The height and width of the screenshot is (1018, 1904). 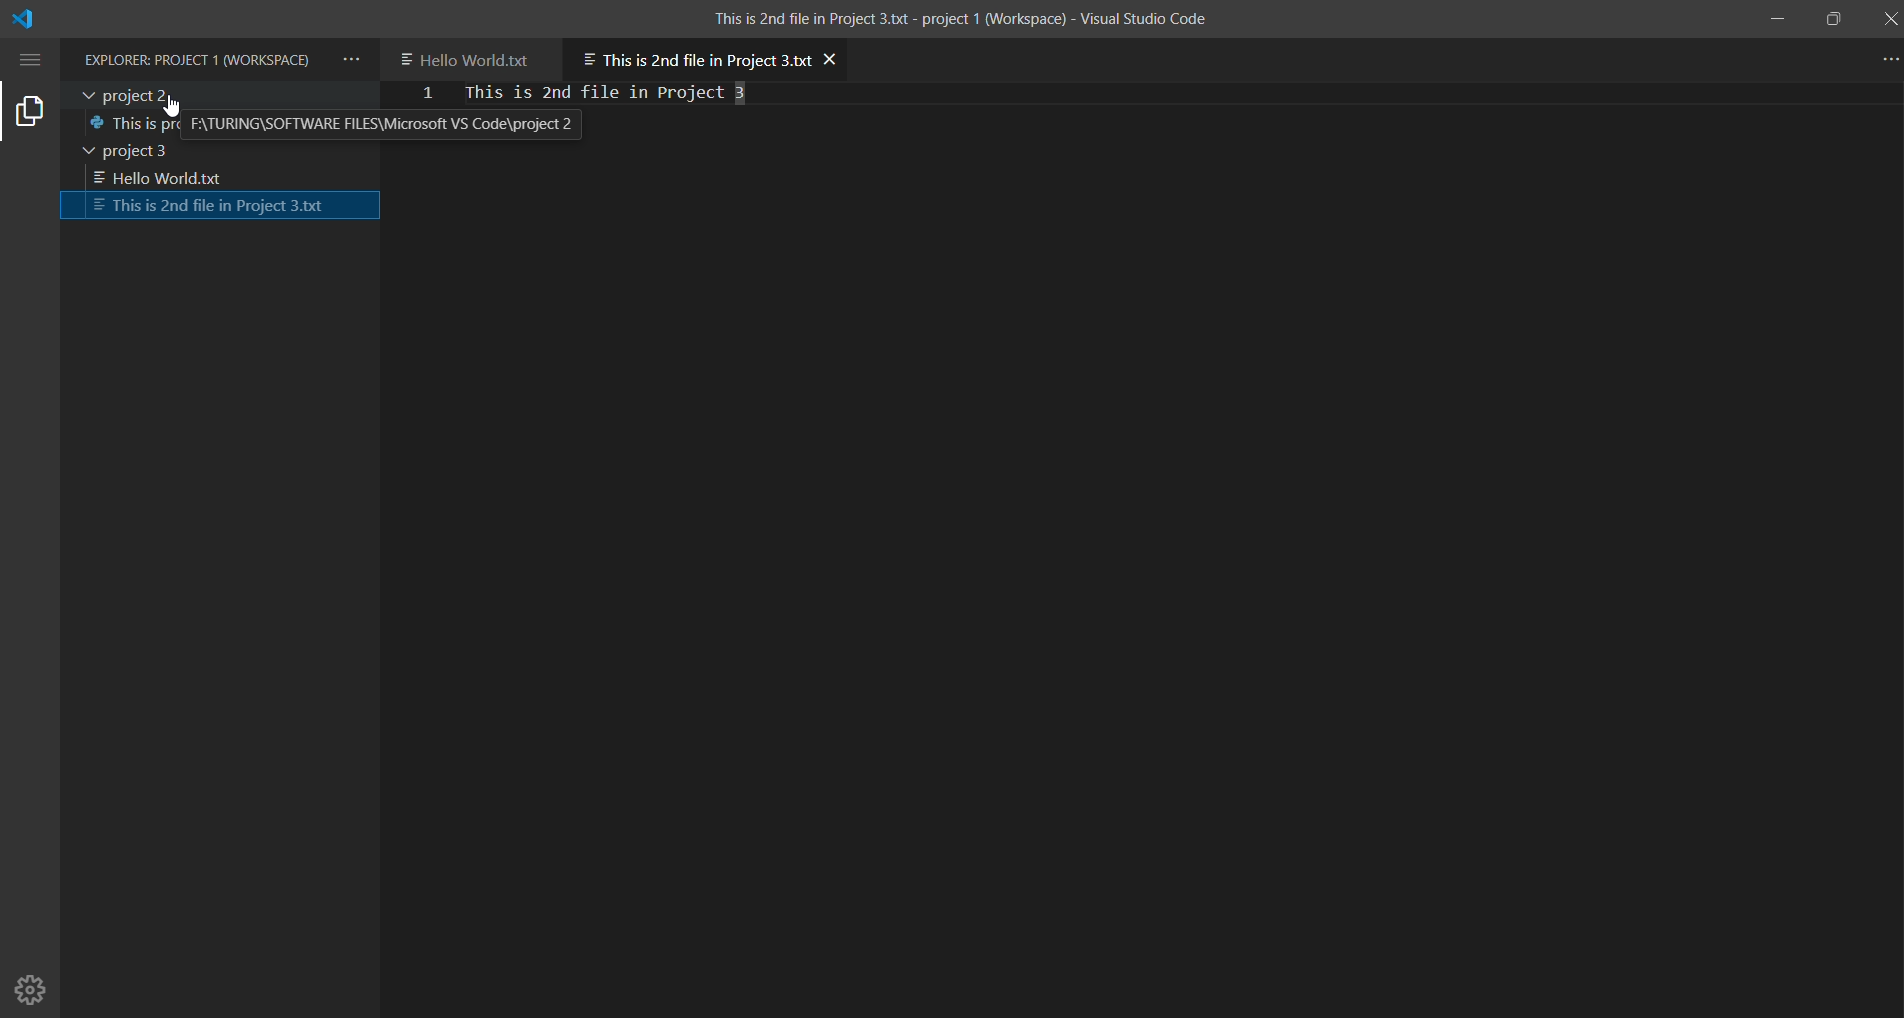 What do you see at coordinates (217, 95) in the screenshot?
I see `project 2` at bounding box center [217, 95].